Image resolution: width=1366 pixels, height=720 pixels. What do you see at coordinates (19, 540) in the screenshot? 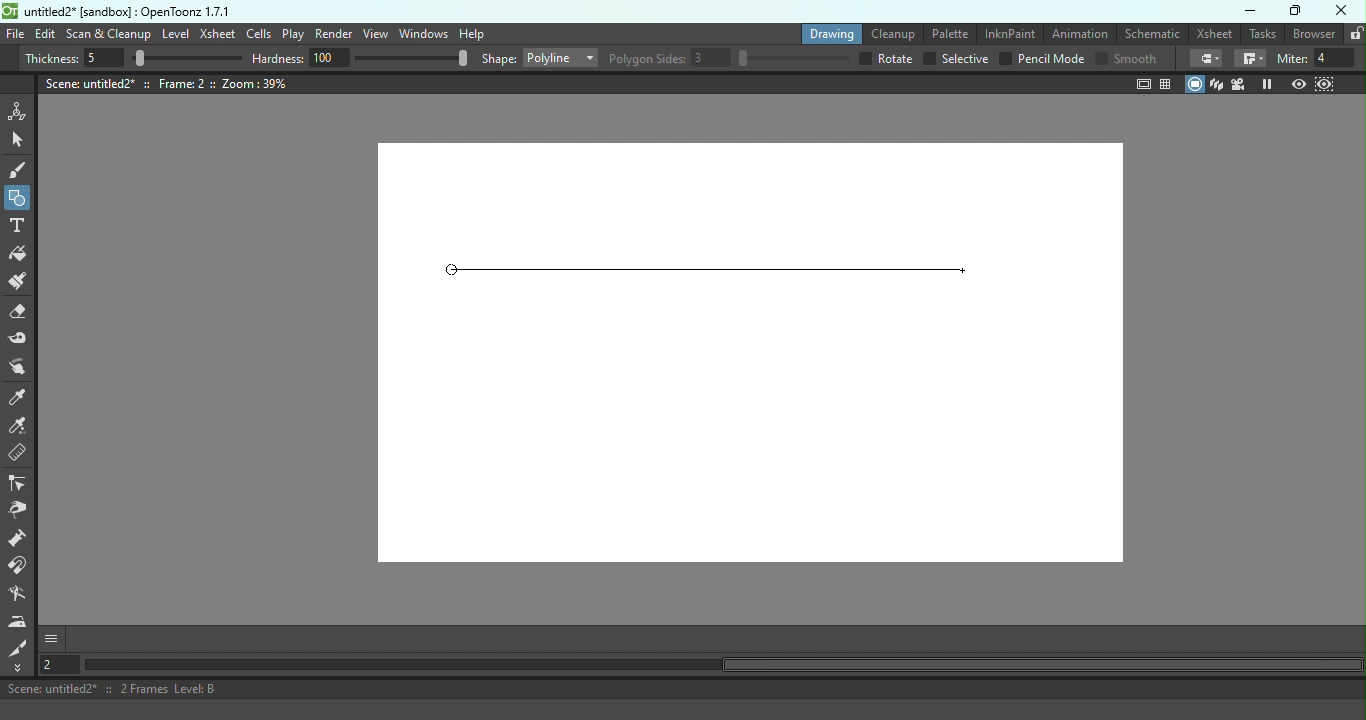
I see `Pump tool` at bounding box center [19, 540].